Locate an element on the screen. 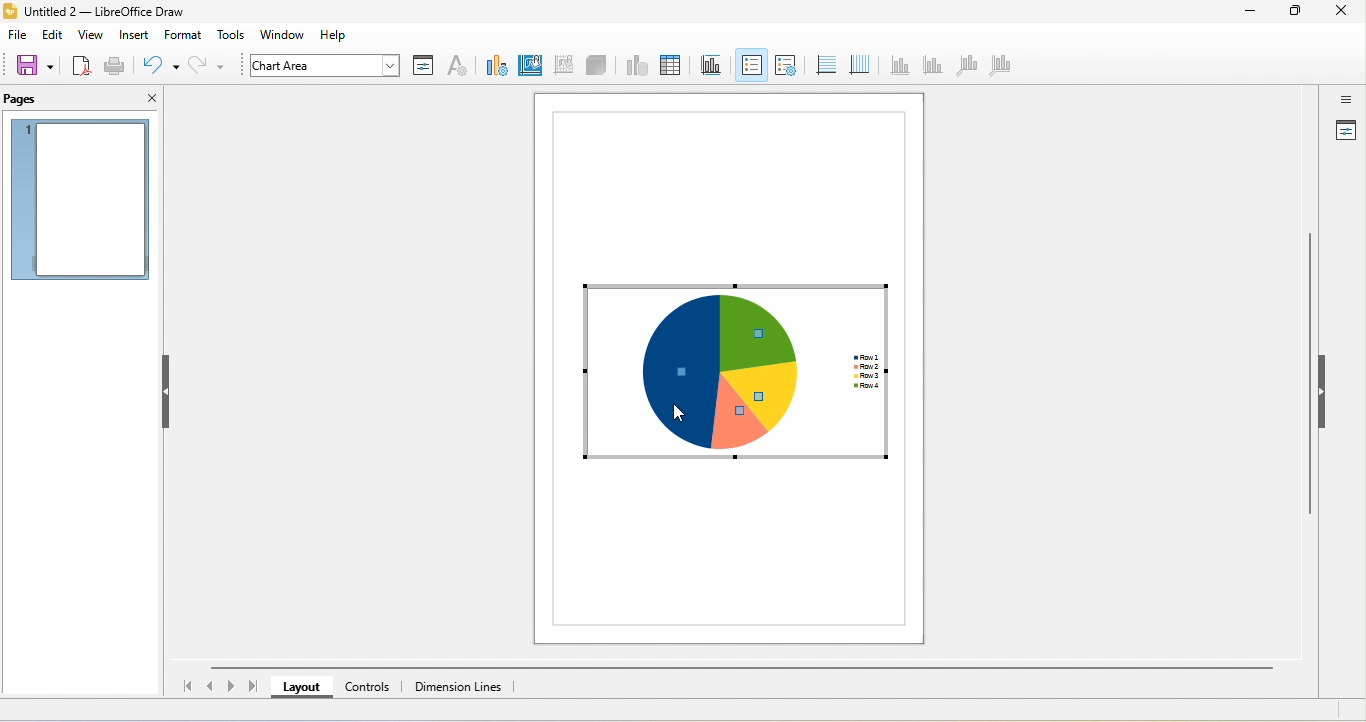 Image resolution: width=1366 pixels, height=722 pixels. minimize is located at coordinates (1249, 13).